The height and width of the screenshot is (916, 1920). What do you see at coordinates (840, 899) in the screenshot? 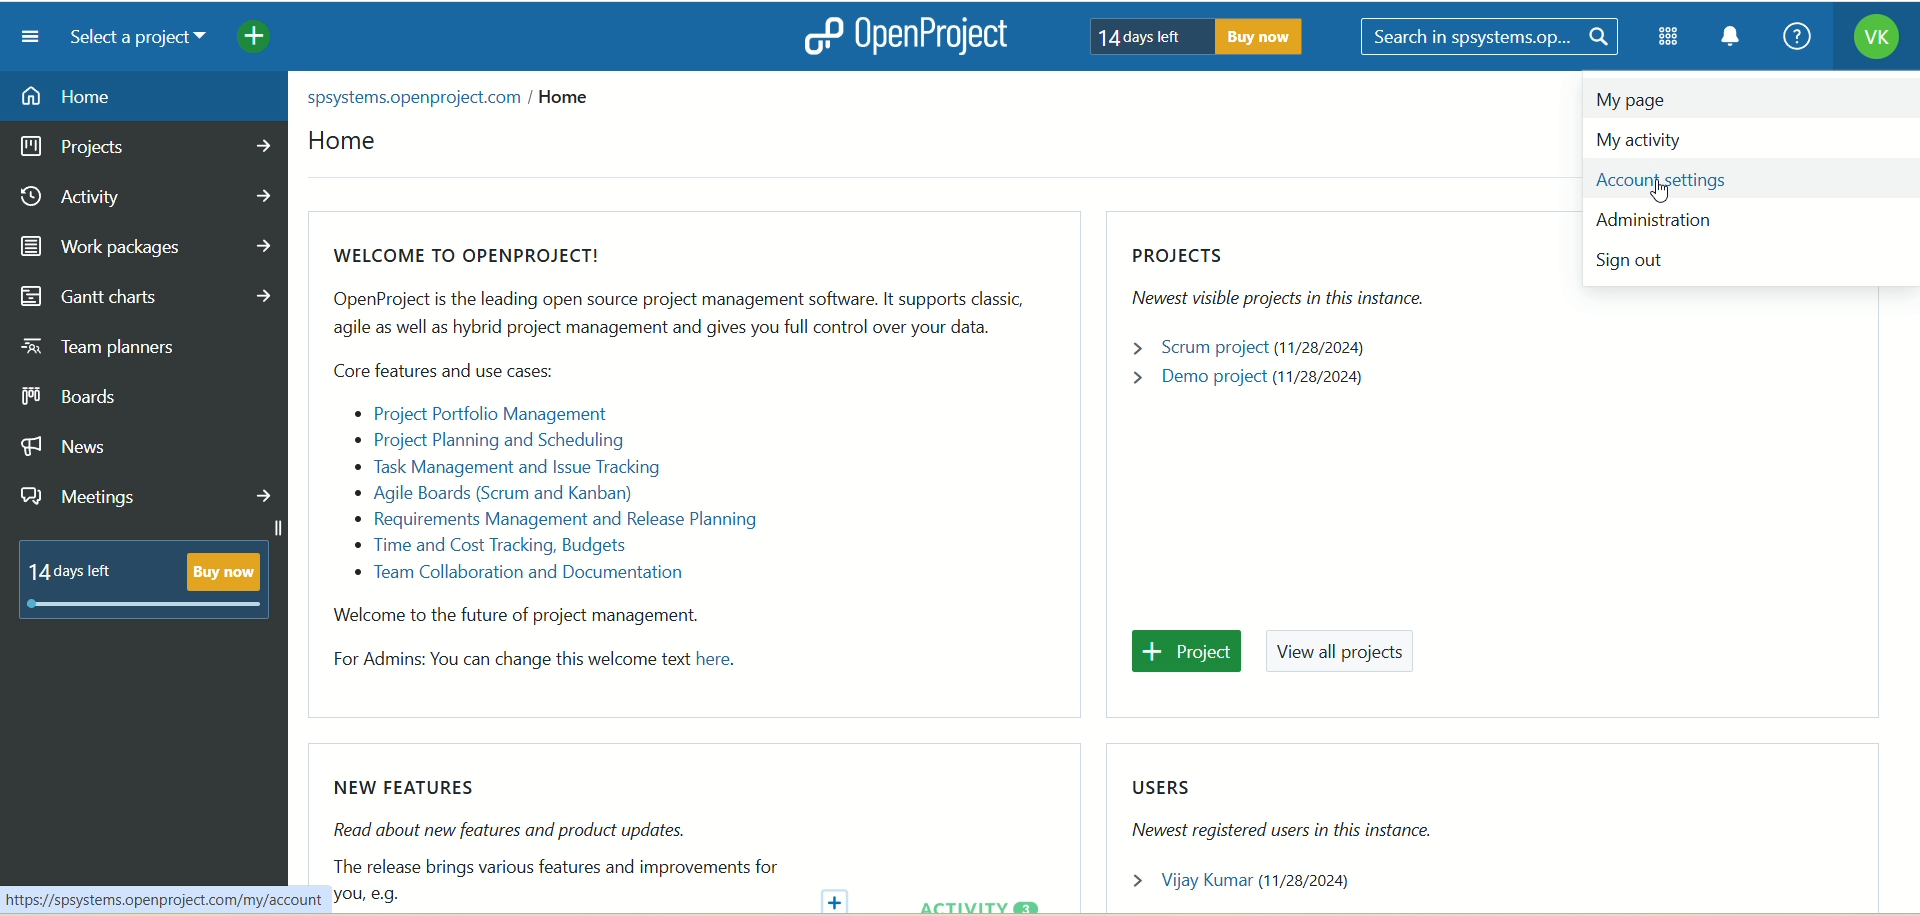
I see `add` at bounding box center [840, 899].